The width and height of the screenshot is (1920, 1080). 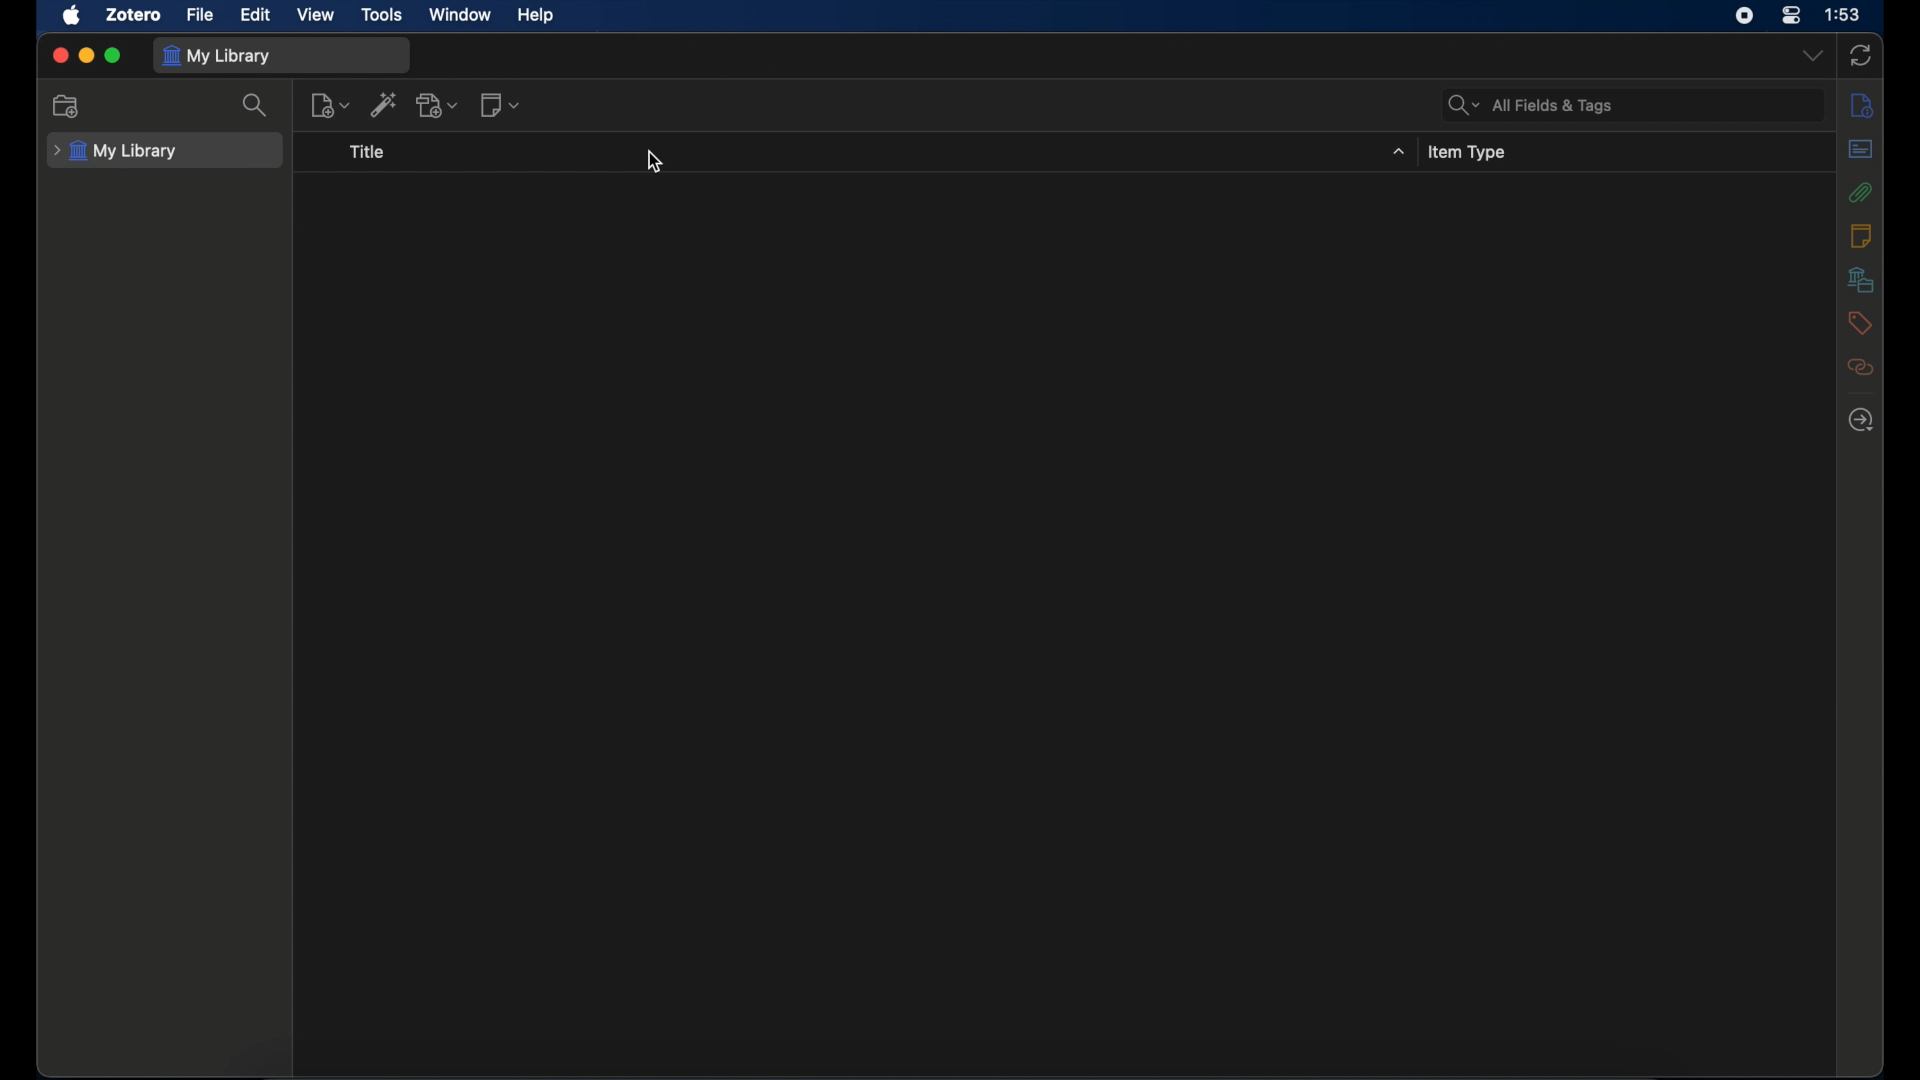 I want to click on sync, so click(x=1860, y=56).